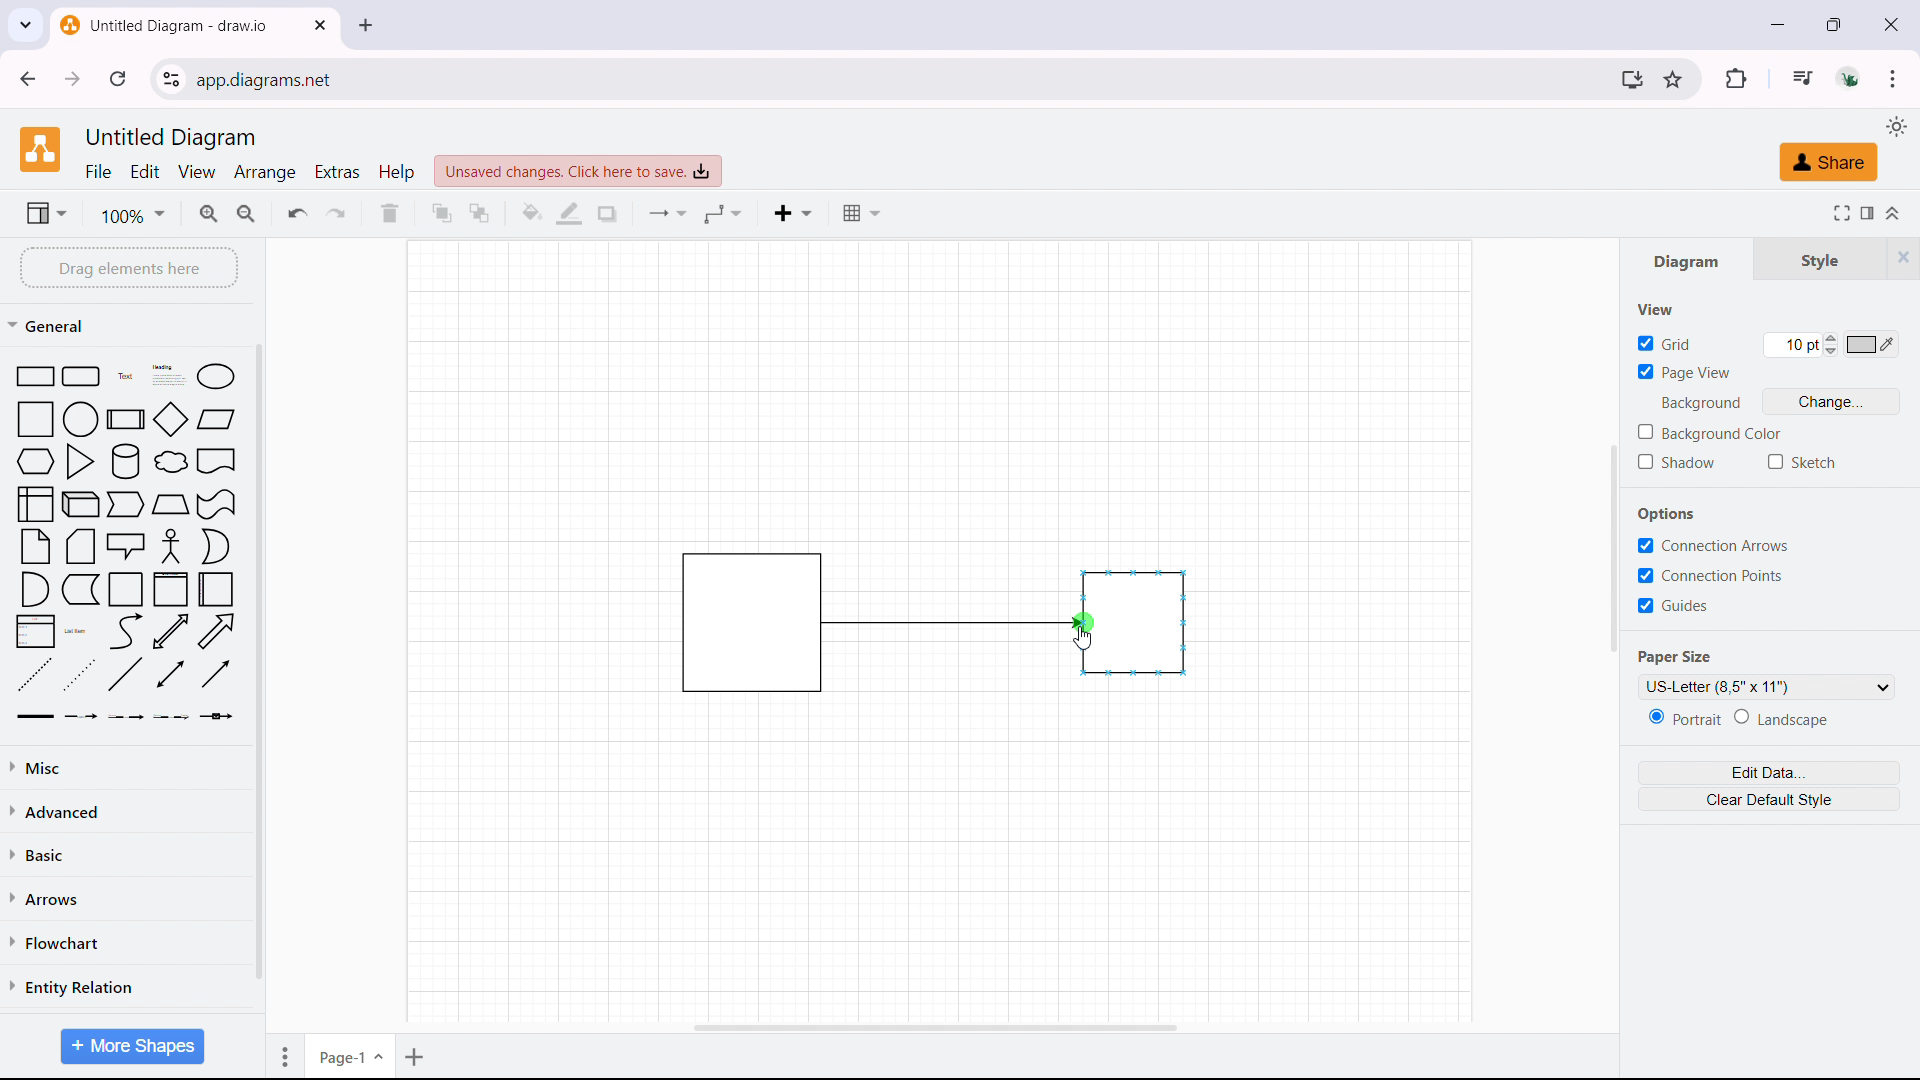 The height and width of the screenshot is (1080, 1920). What do you see at coordinates (1631, 79) in the screenshot?
I see `install` at bounding box center [1631, 79].